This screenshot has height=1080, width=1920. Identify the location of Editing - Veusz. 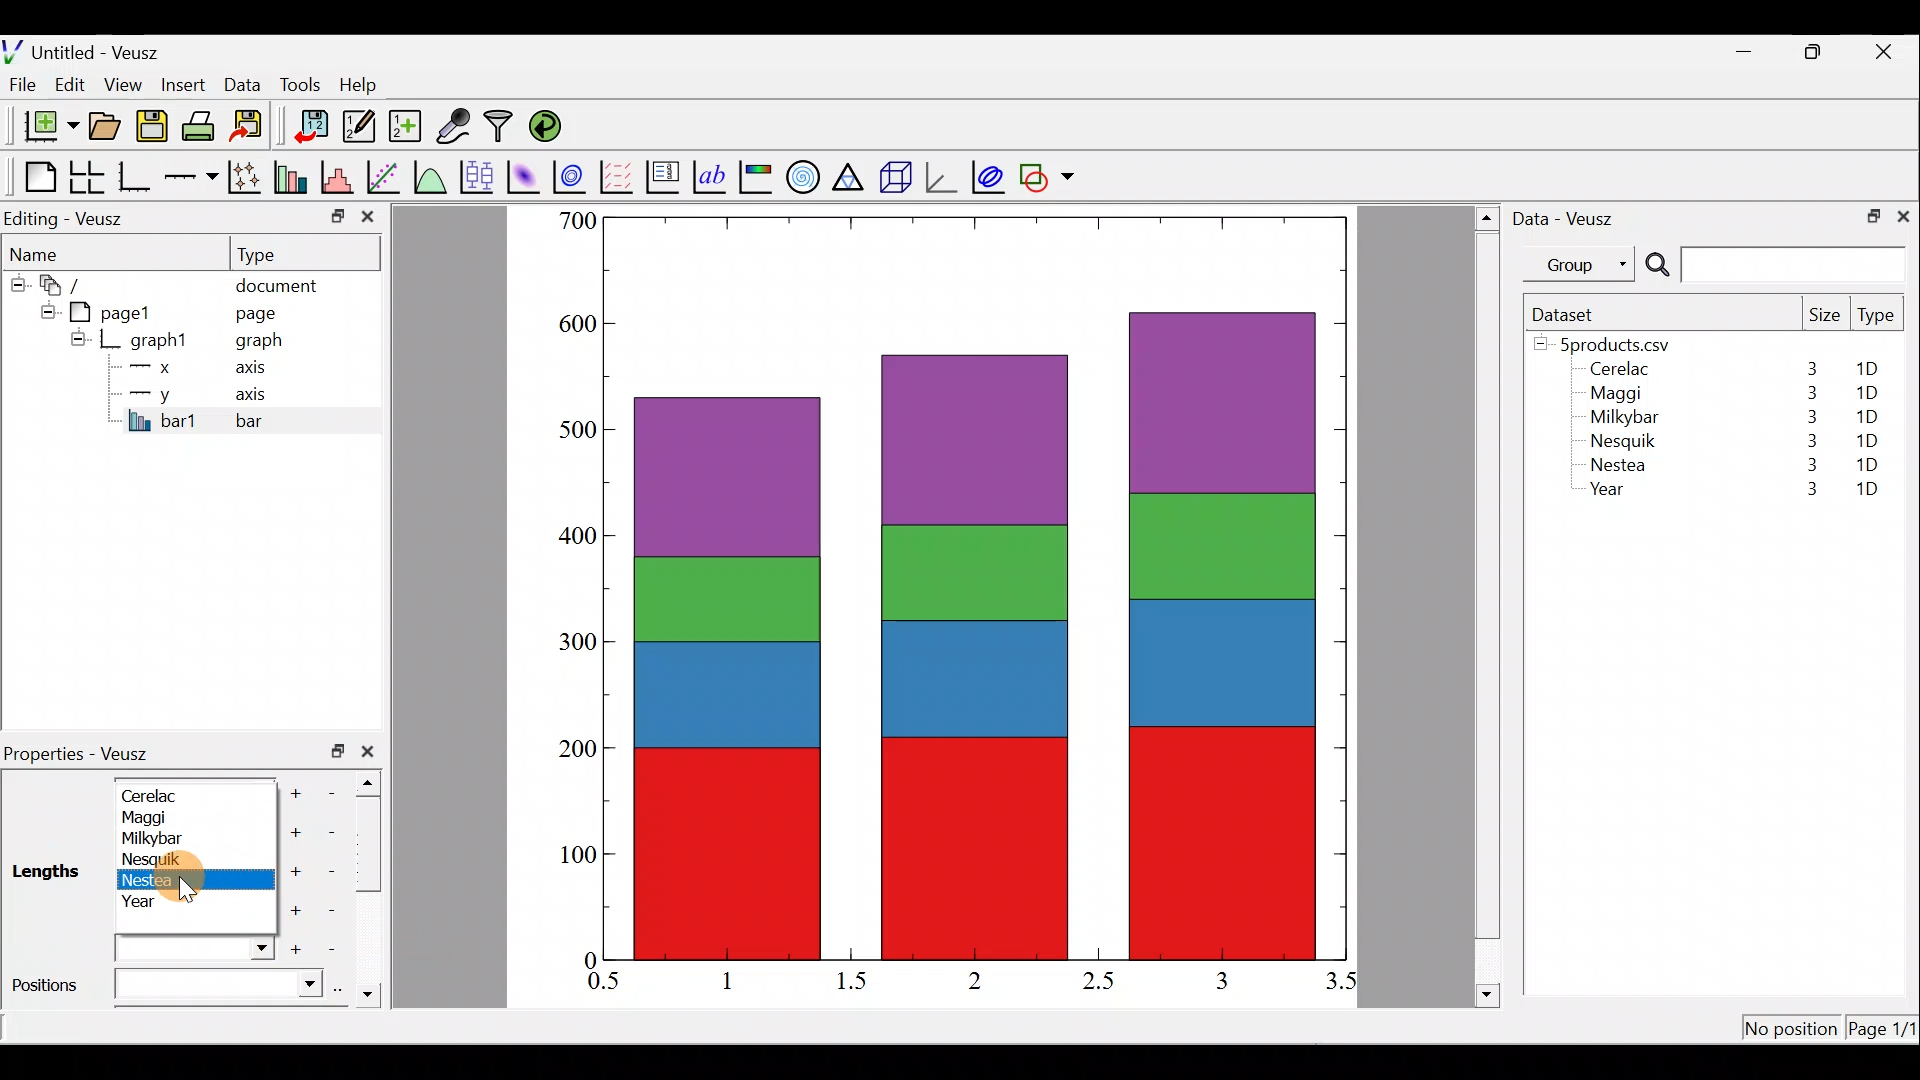
(68, 218).